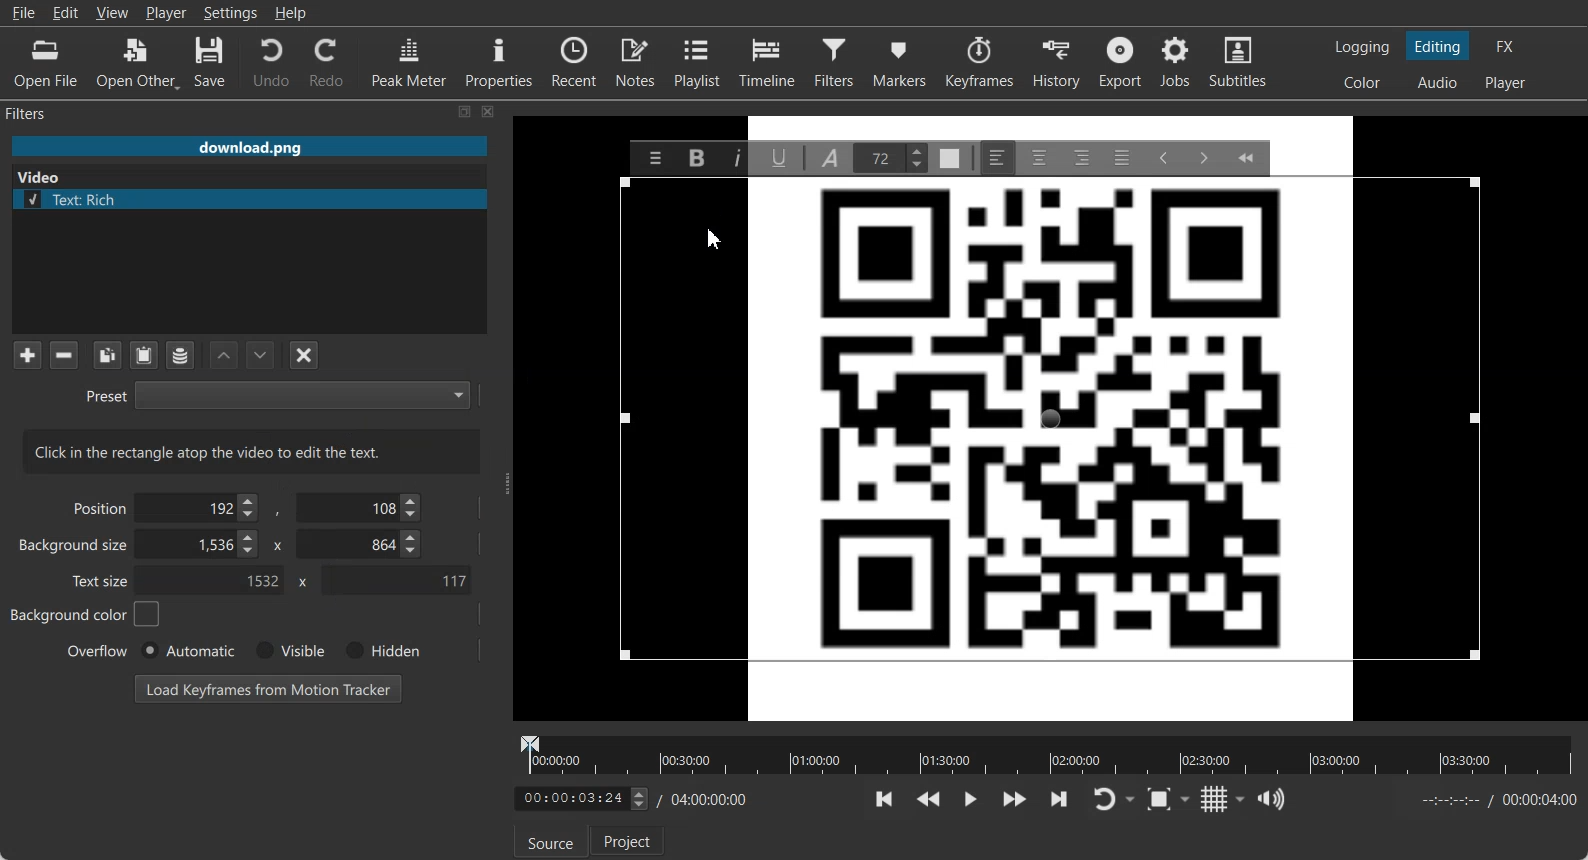 Image resolution: width=1588 pixels, height=860 pixels. I want to click on Open Other, so click(138, 63).